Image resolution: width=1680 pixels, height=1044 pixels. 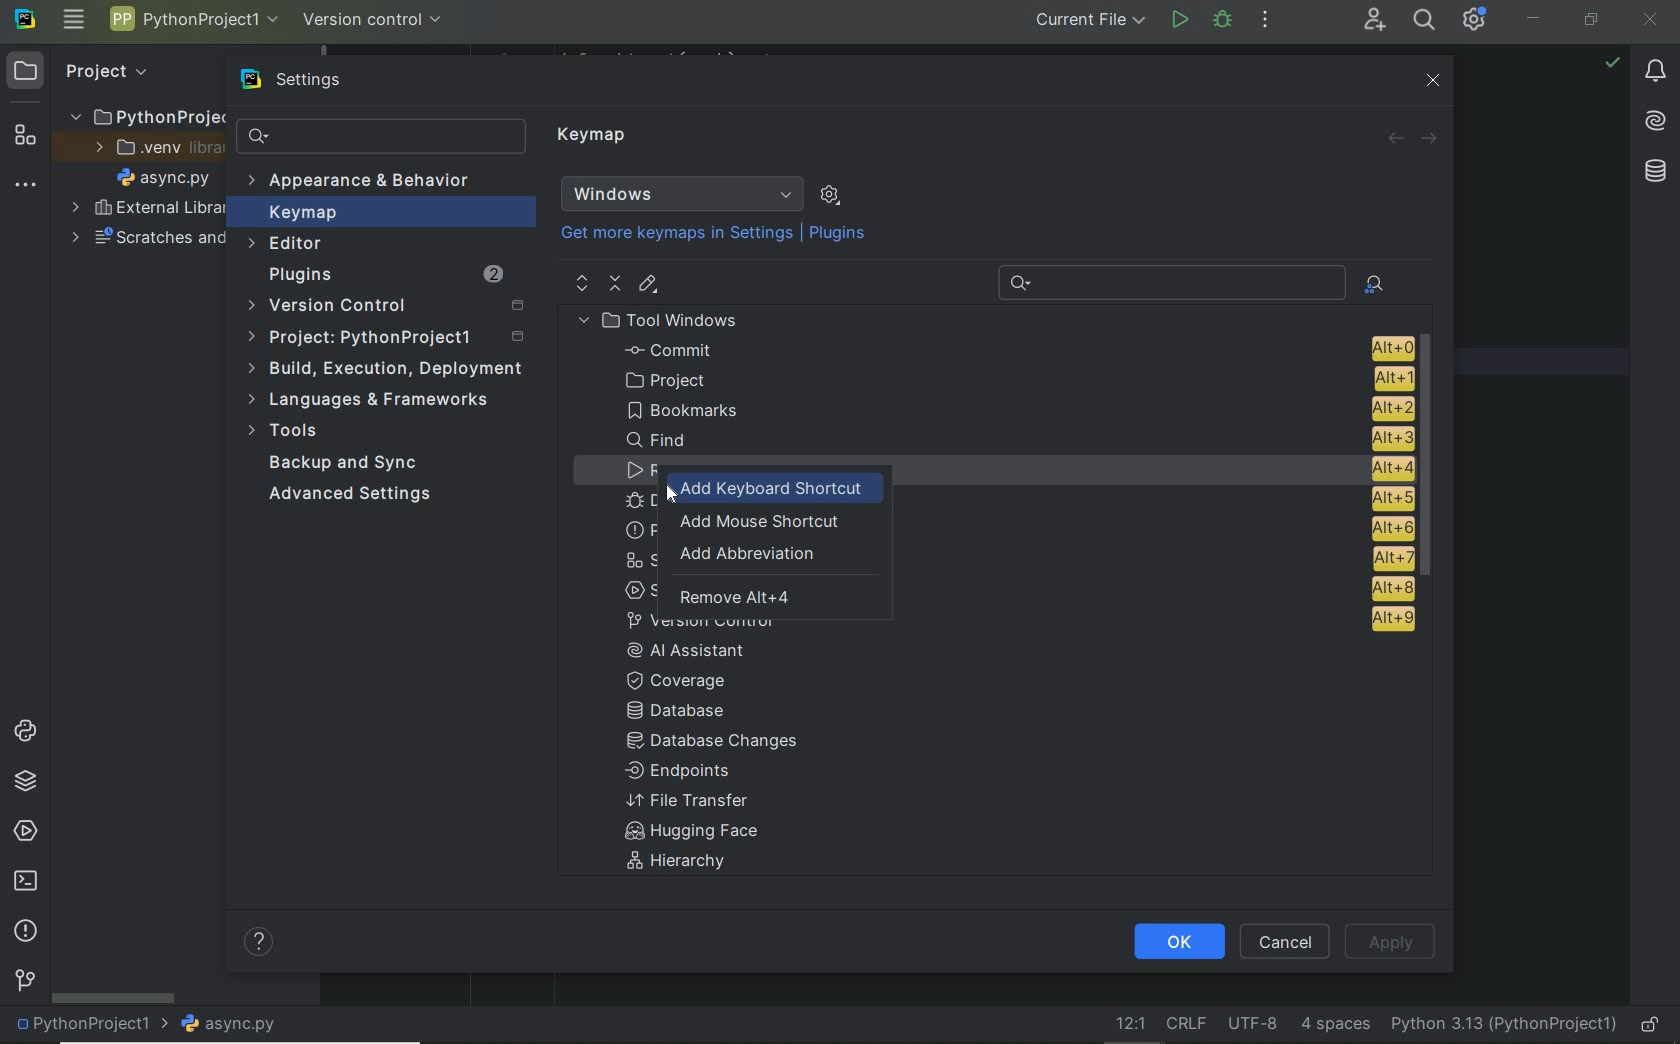 I want to click on Debug, so click(x=1223, y=21).